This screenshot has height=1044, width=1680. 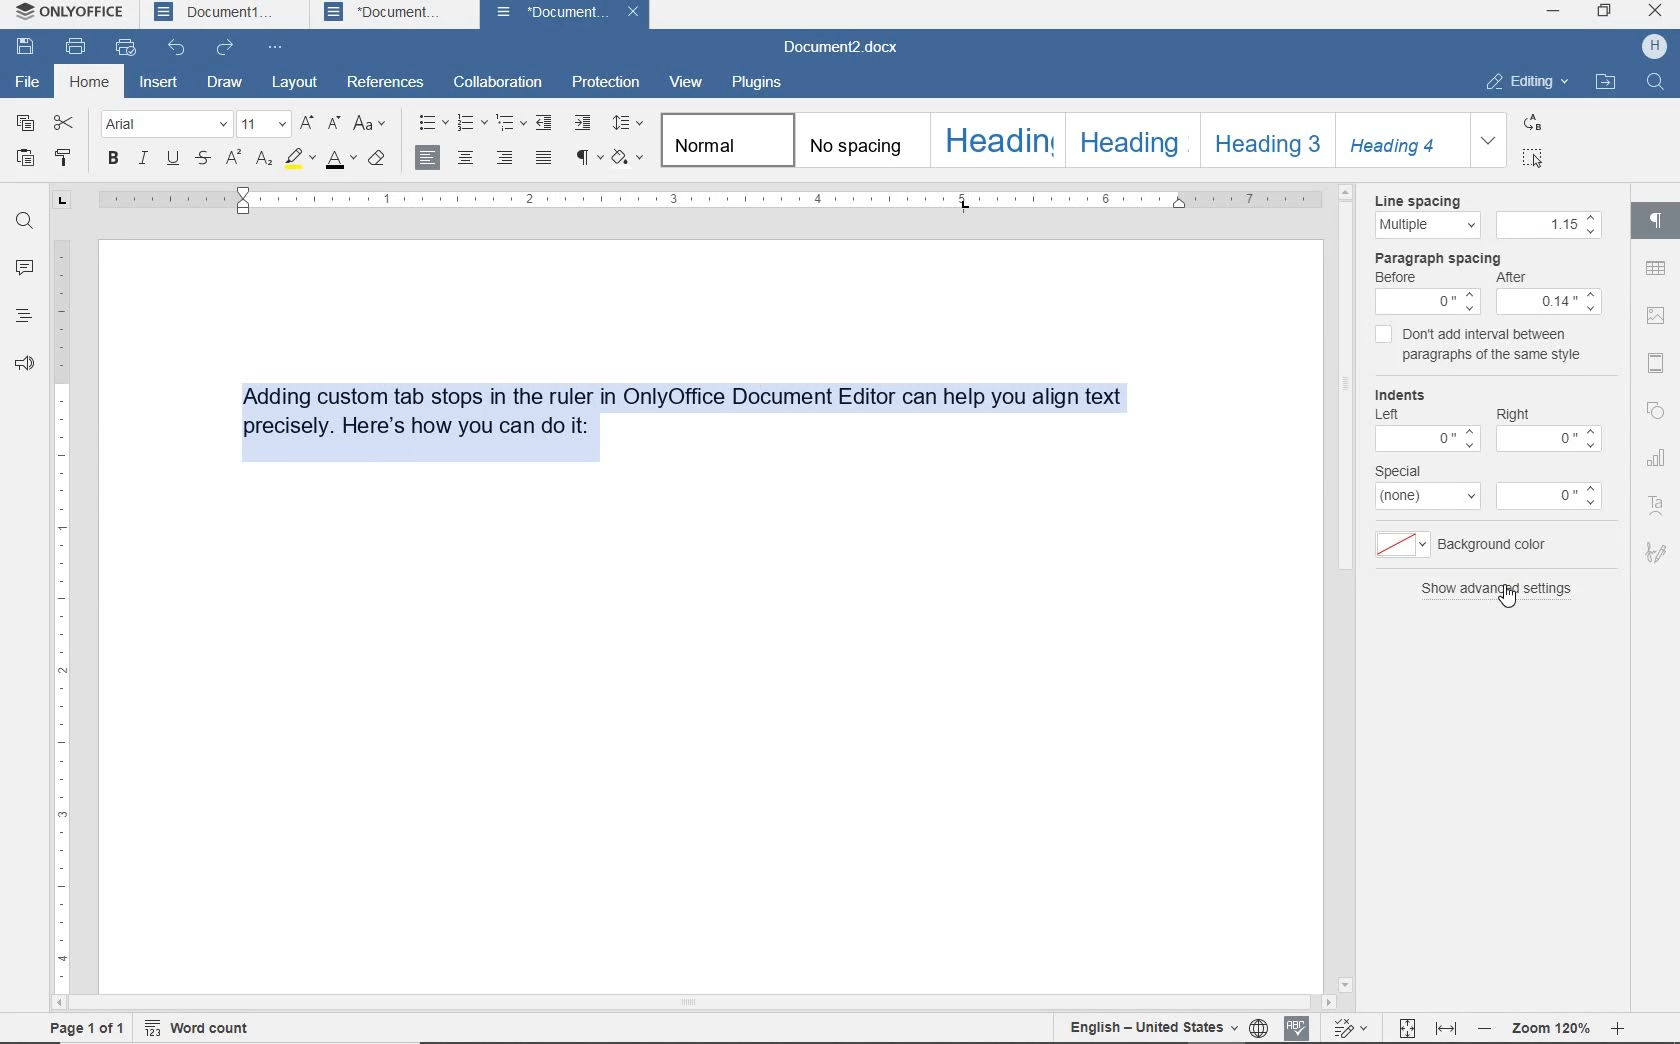 What do you see at coordinates (1268, 142) in the screenshot?
I see `heading 3` at bounding box center [1268, 142].